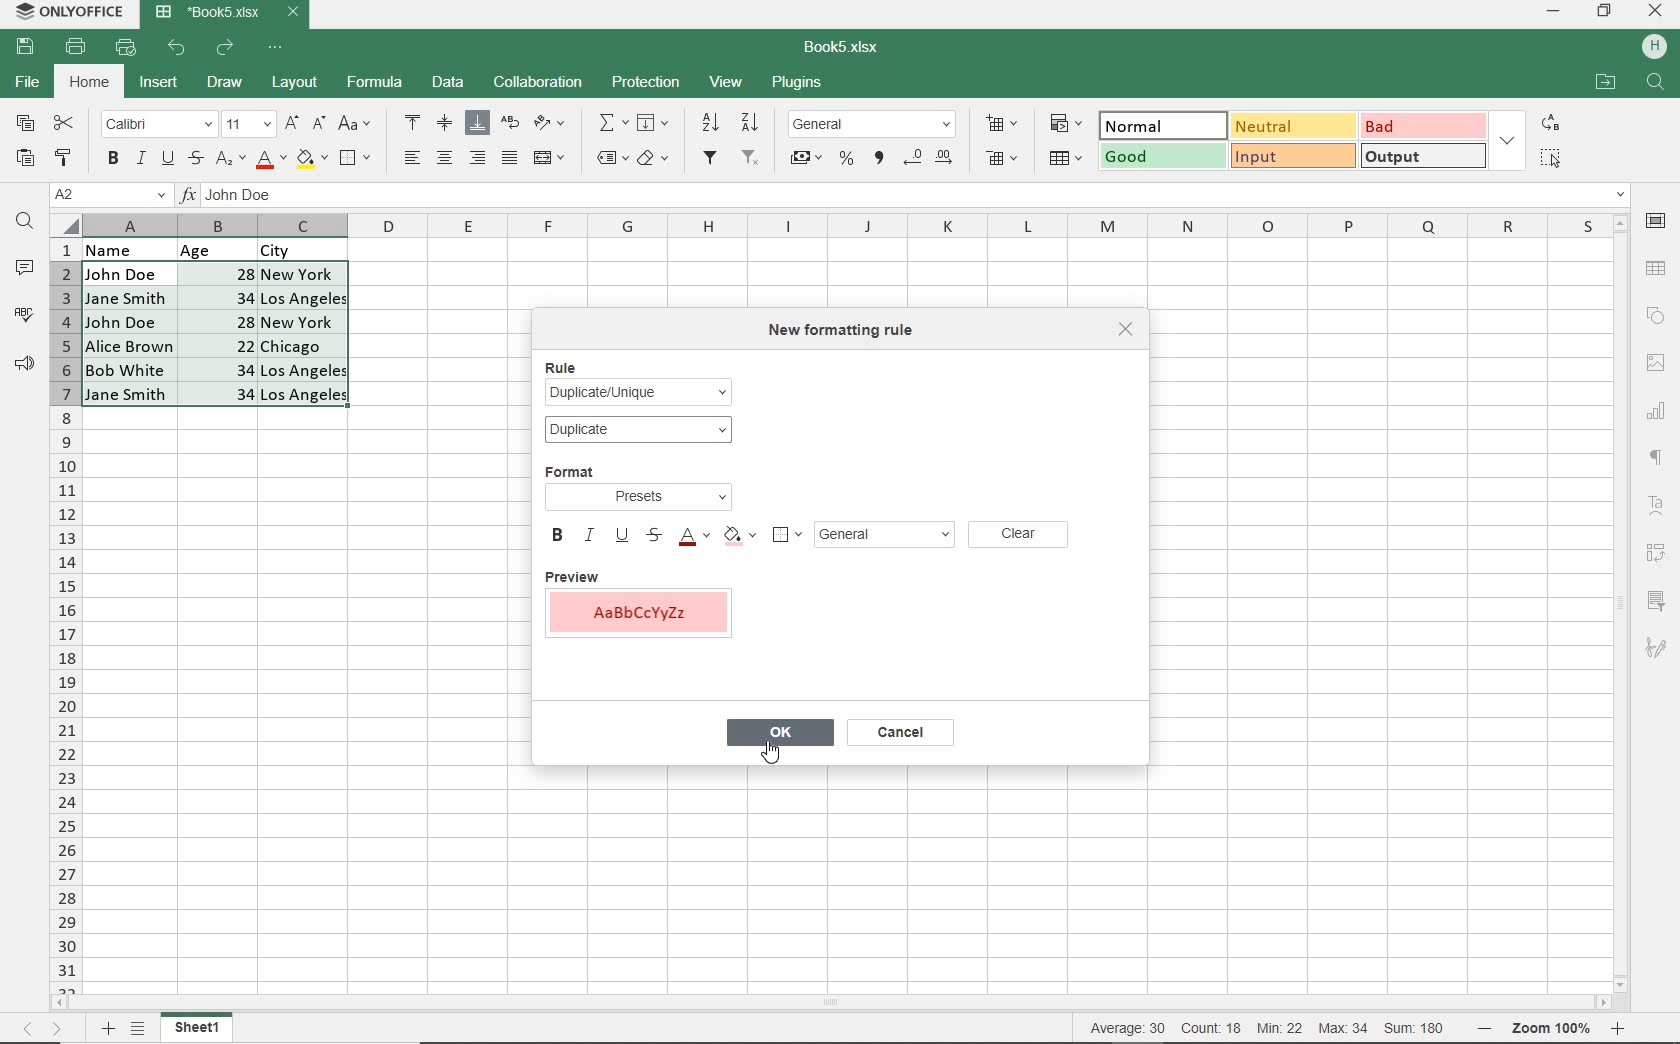  Describe the element at coordinates (109, 195) in the screenshot. I see `NAME MANAGER` at that location.